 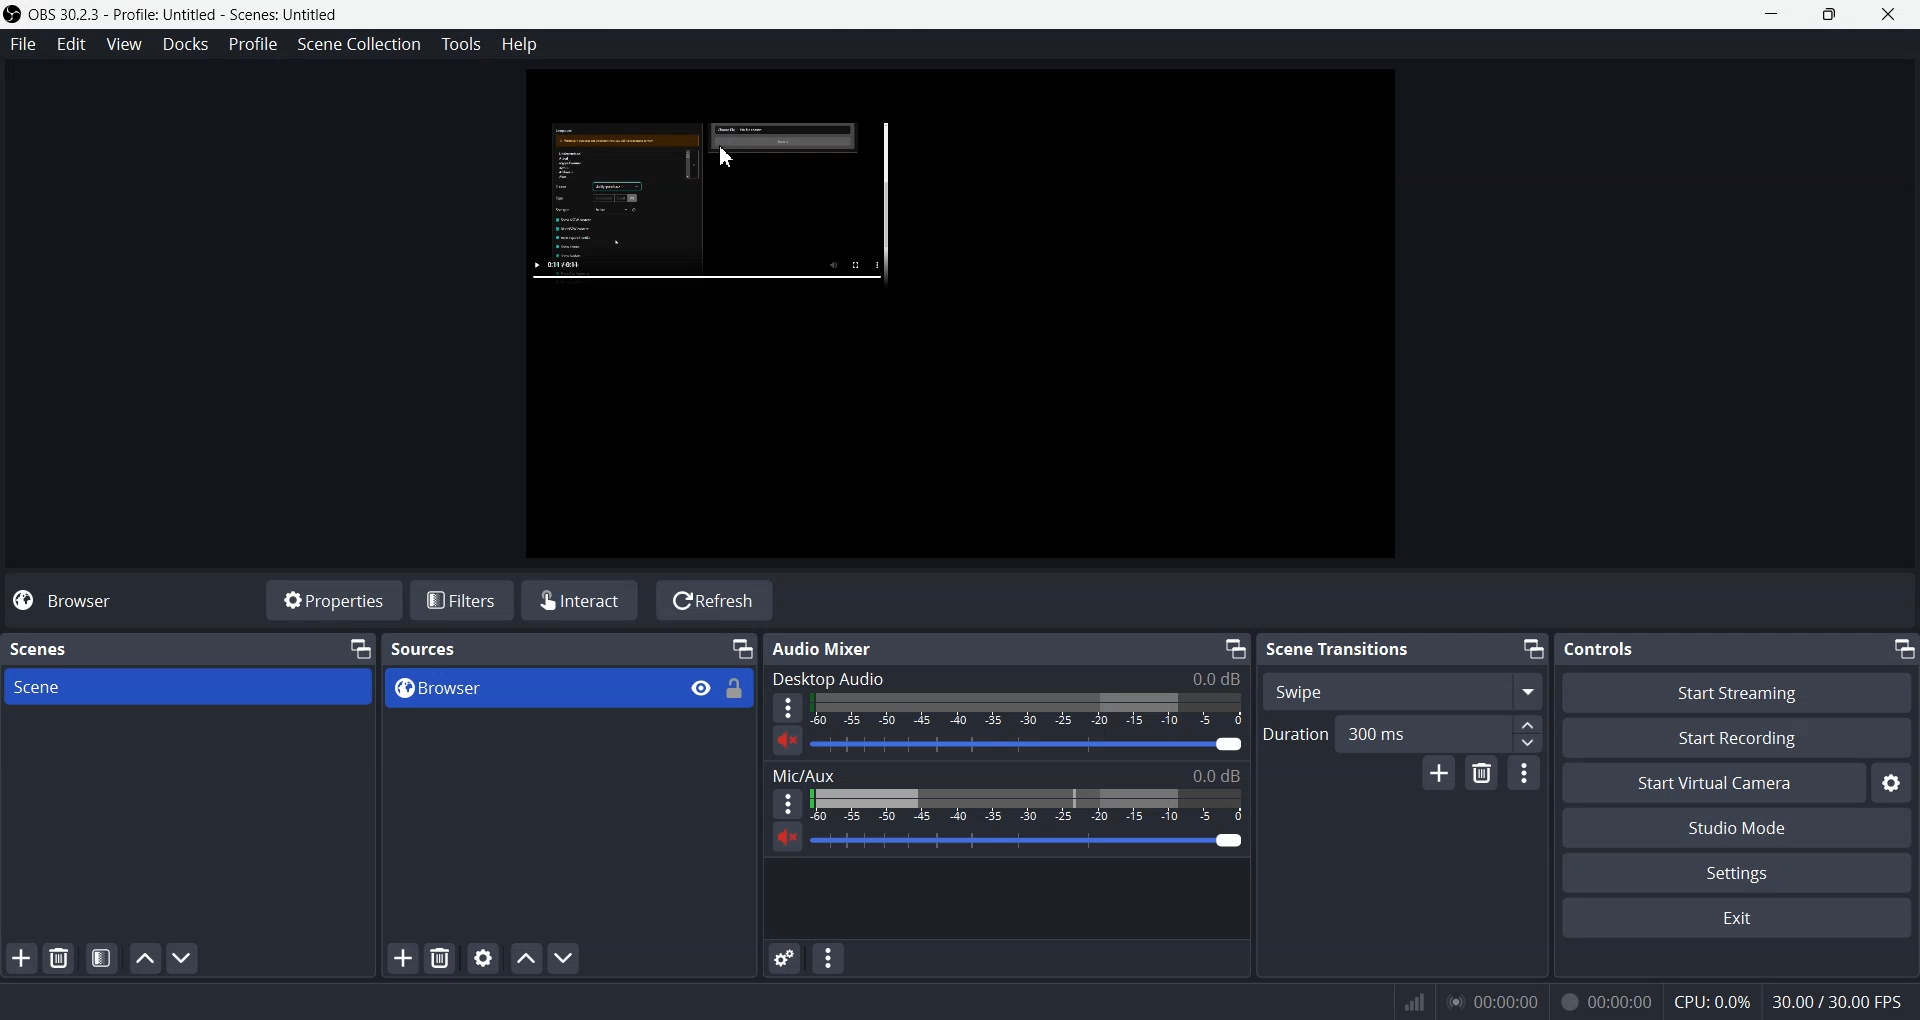 I want to click on Volume Adjuster, so click(x=1032, y=744).